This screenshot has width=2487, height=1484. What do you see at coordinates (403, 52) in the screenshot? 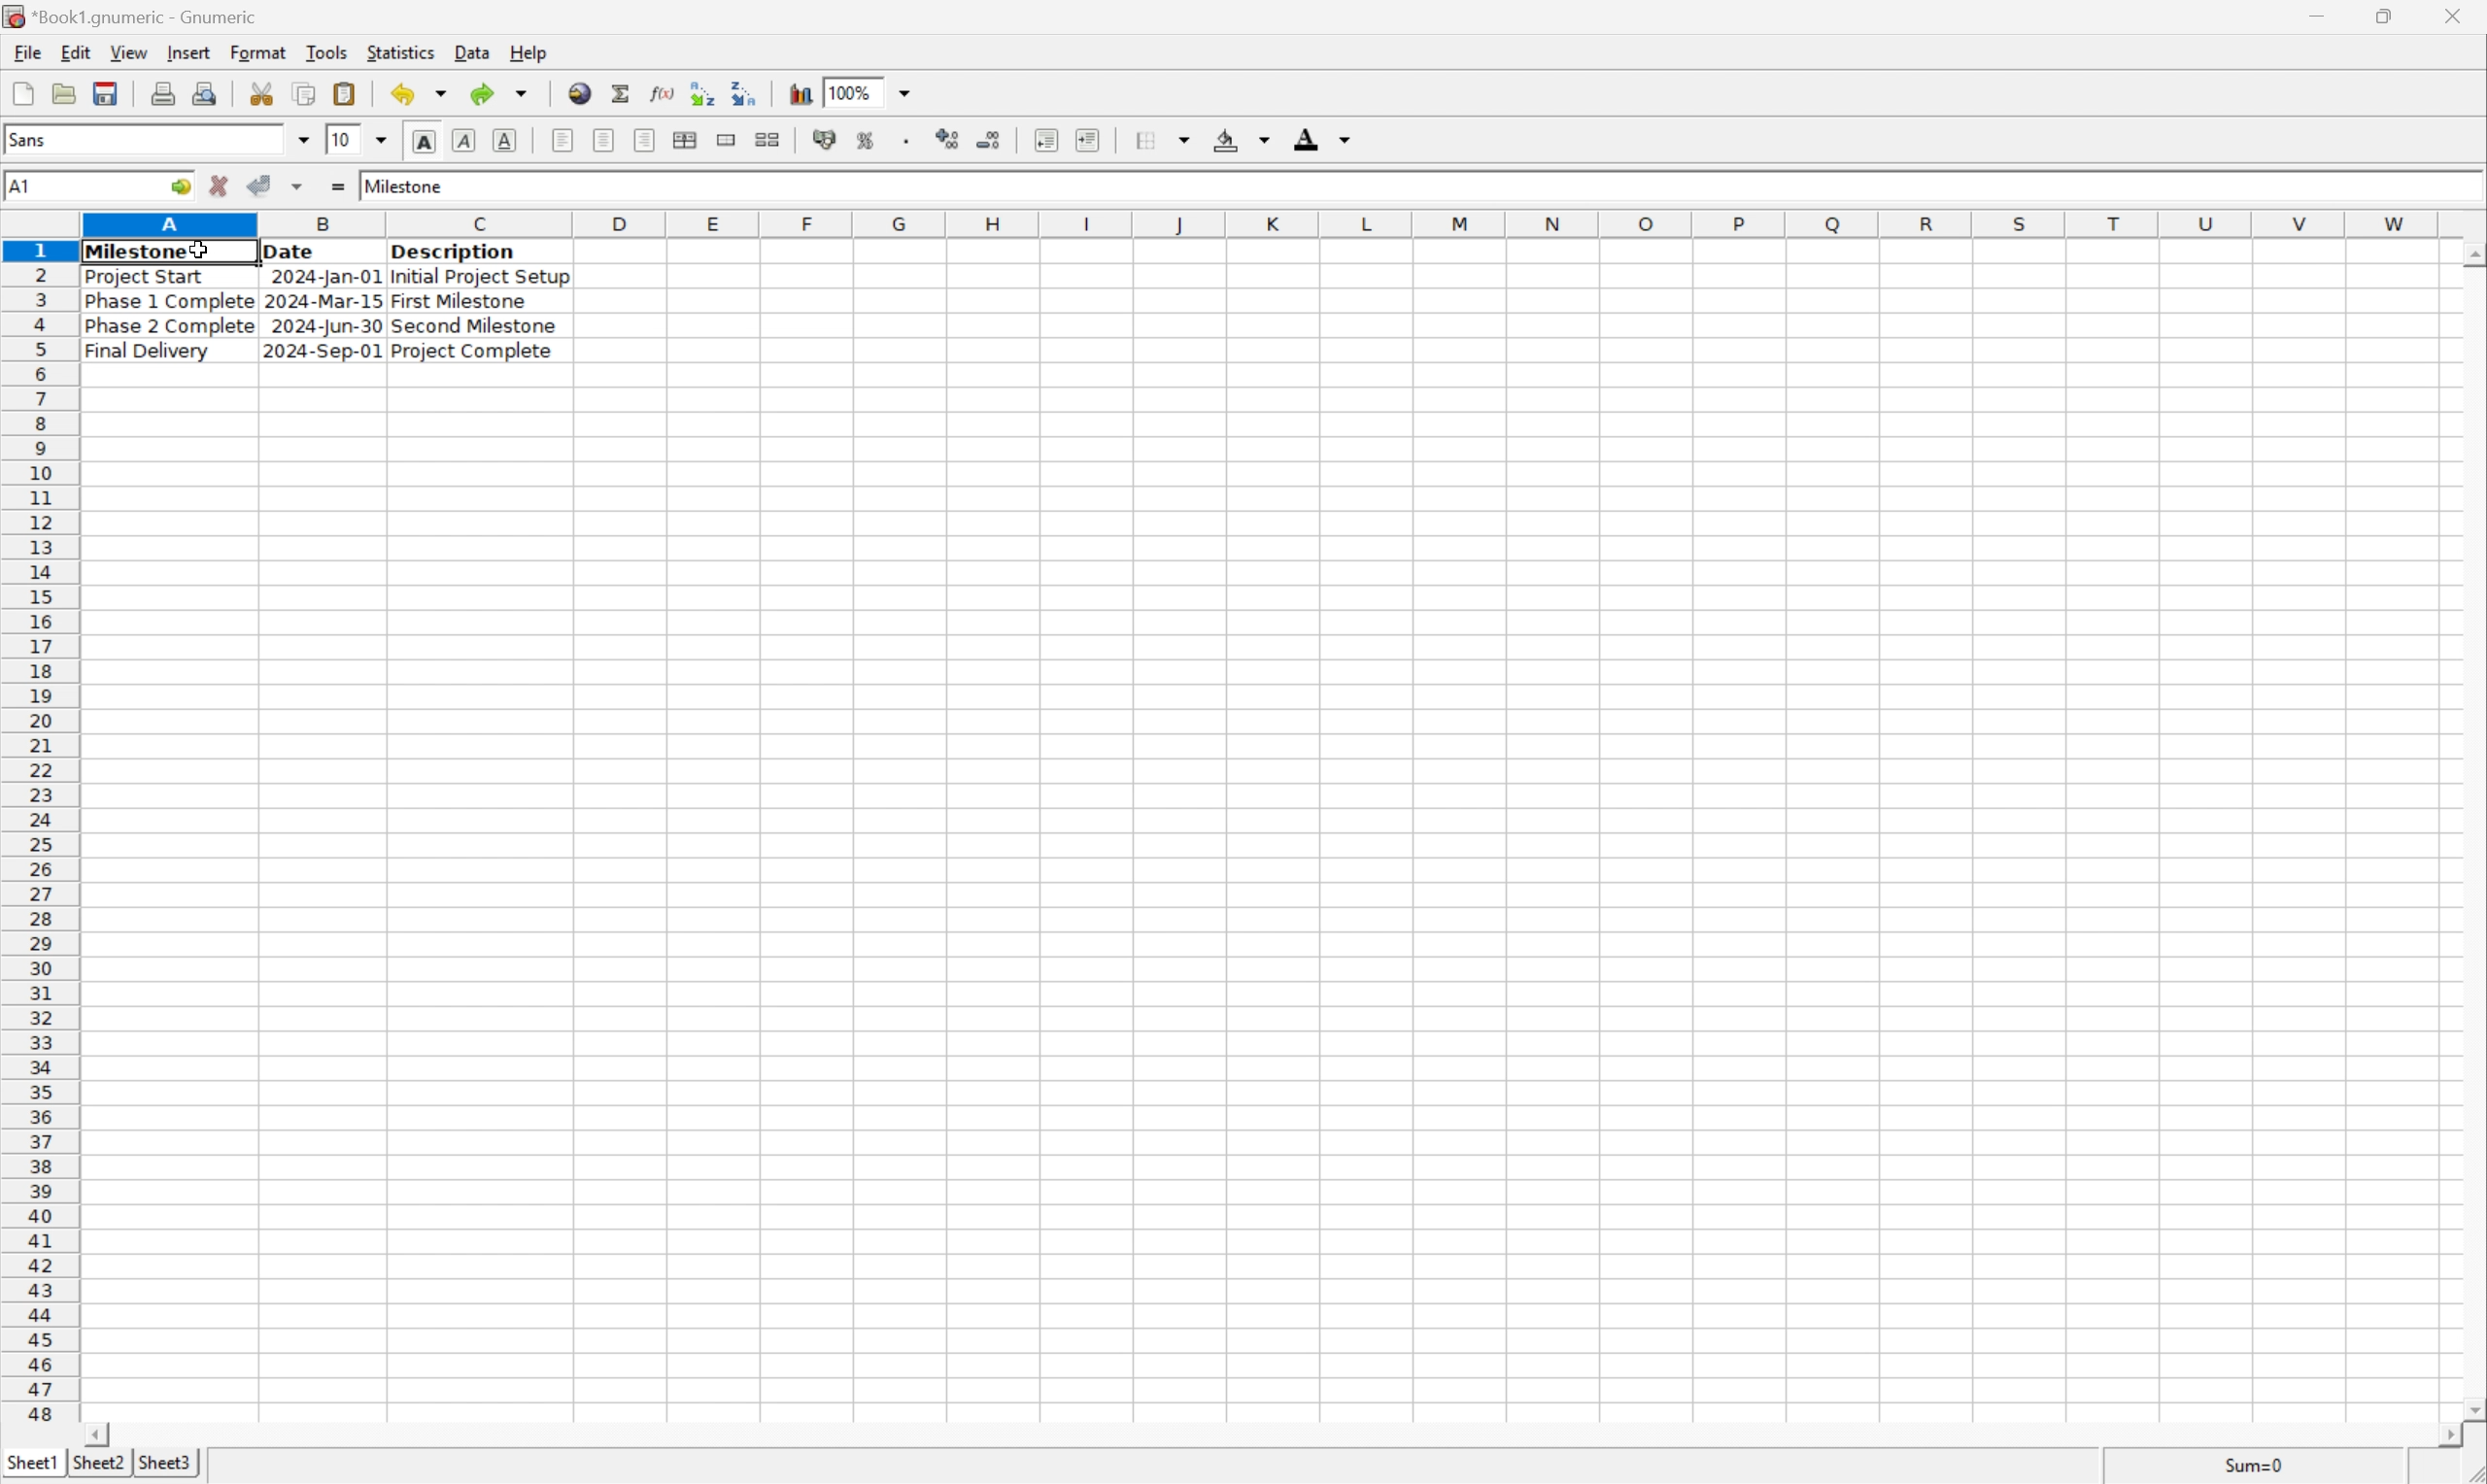
I see `statistics` at bounding box center [403, 52].